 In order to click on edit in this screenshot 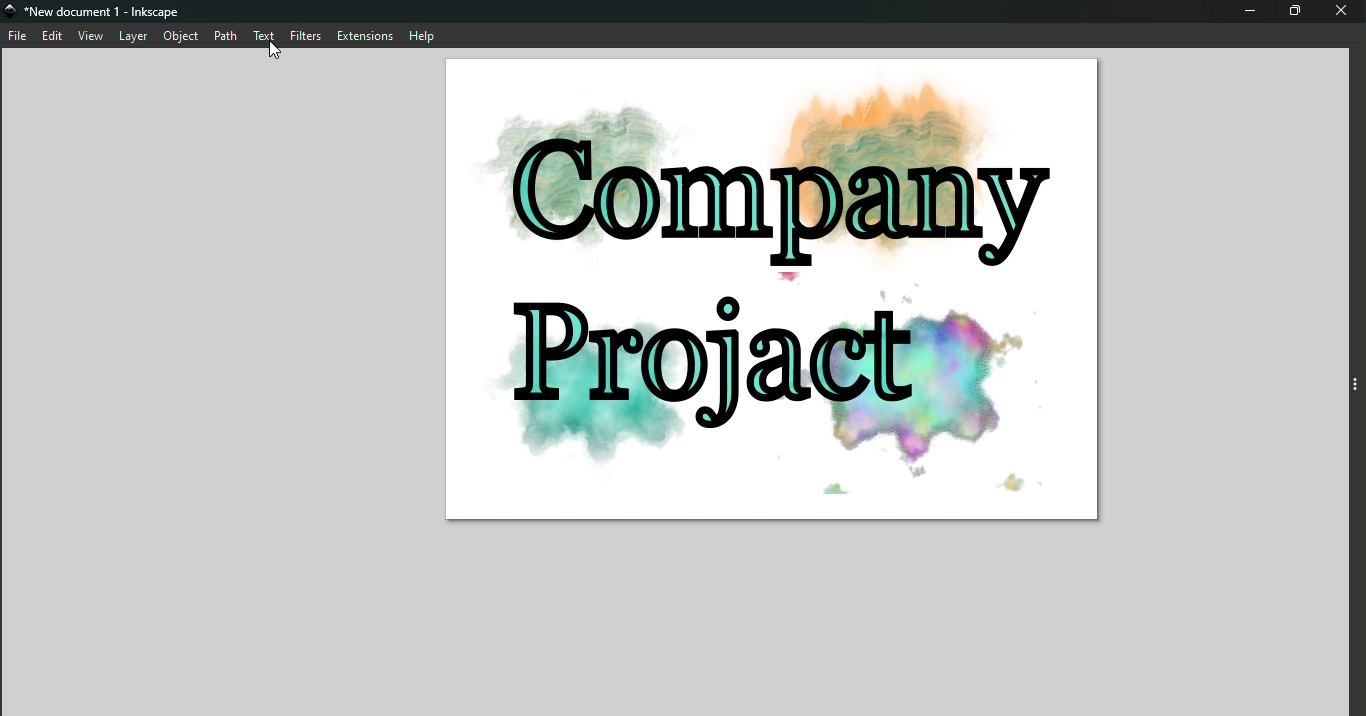, I will do `click(56, 38)`.